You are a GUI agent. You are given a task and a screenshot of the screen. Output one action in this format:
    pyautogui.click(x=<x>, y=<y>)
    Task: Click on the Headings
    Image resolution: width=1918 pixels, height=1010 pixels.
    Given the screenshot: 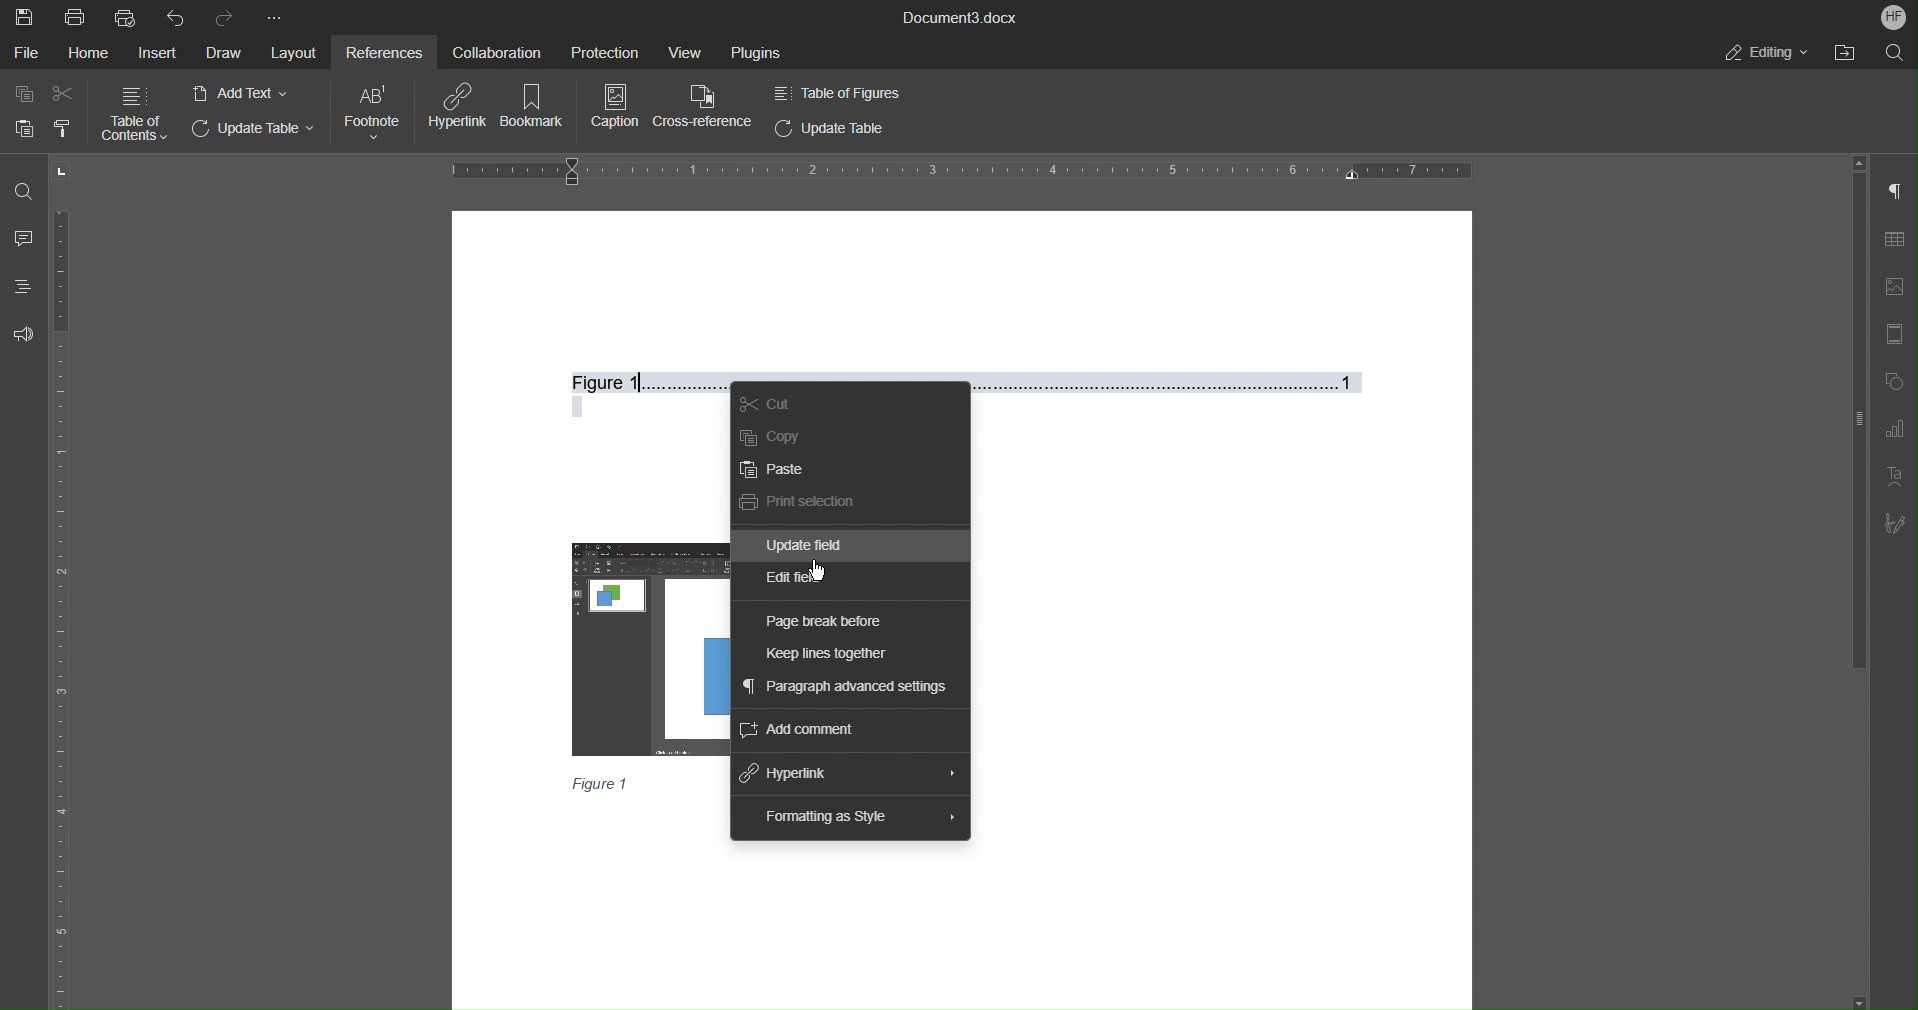 What is the action you would take?
    pyautogui.click(x=20, y=285)
    